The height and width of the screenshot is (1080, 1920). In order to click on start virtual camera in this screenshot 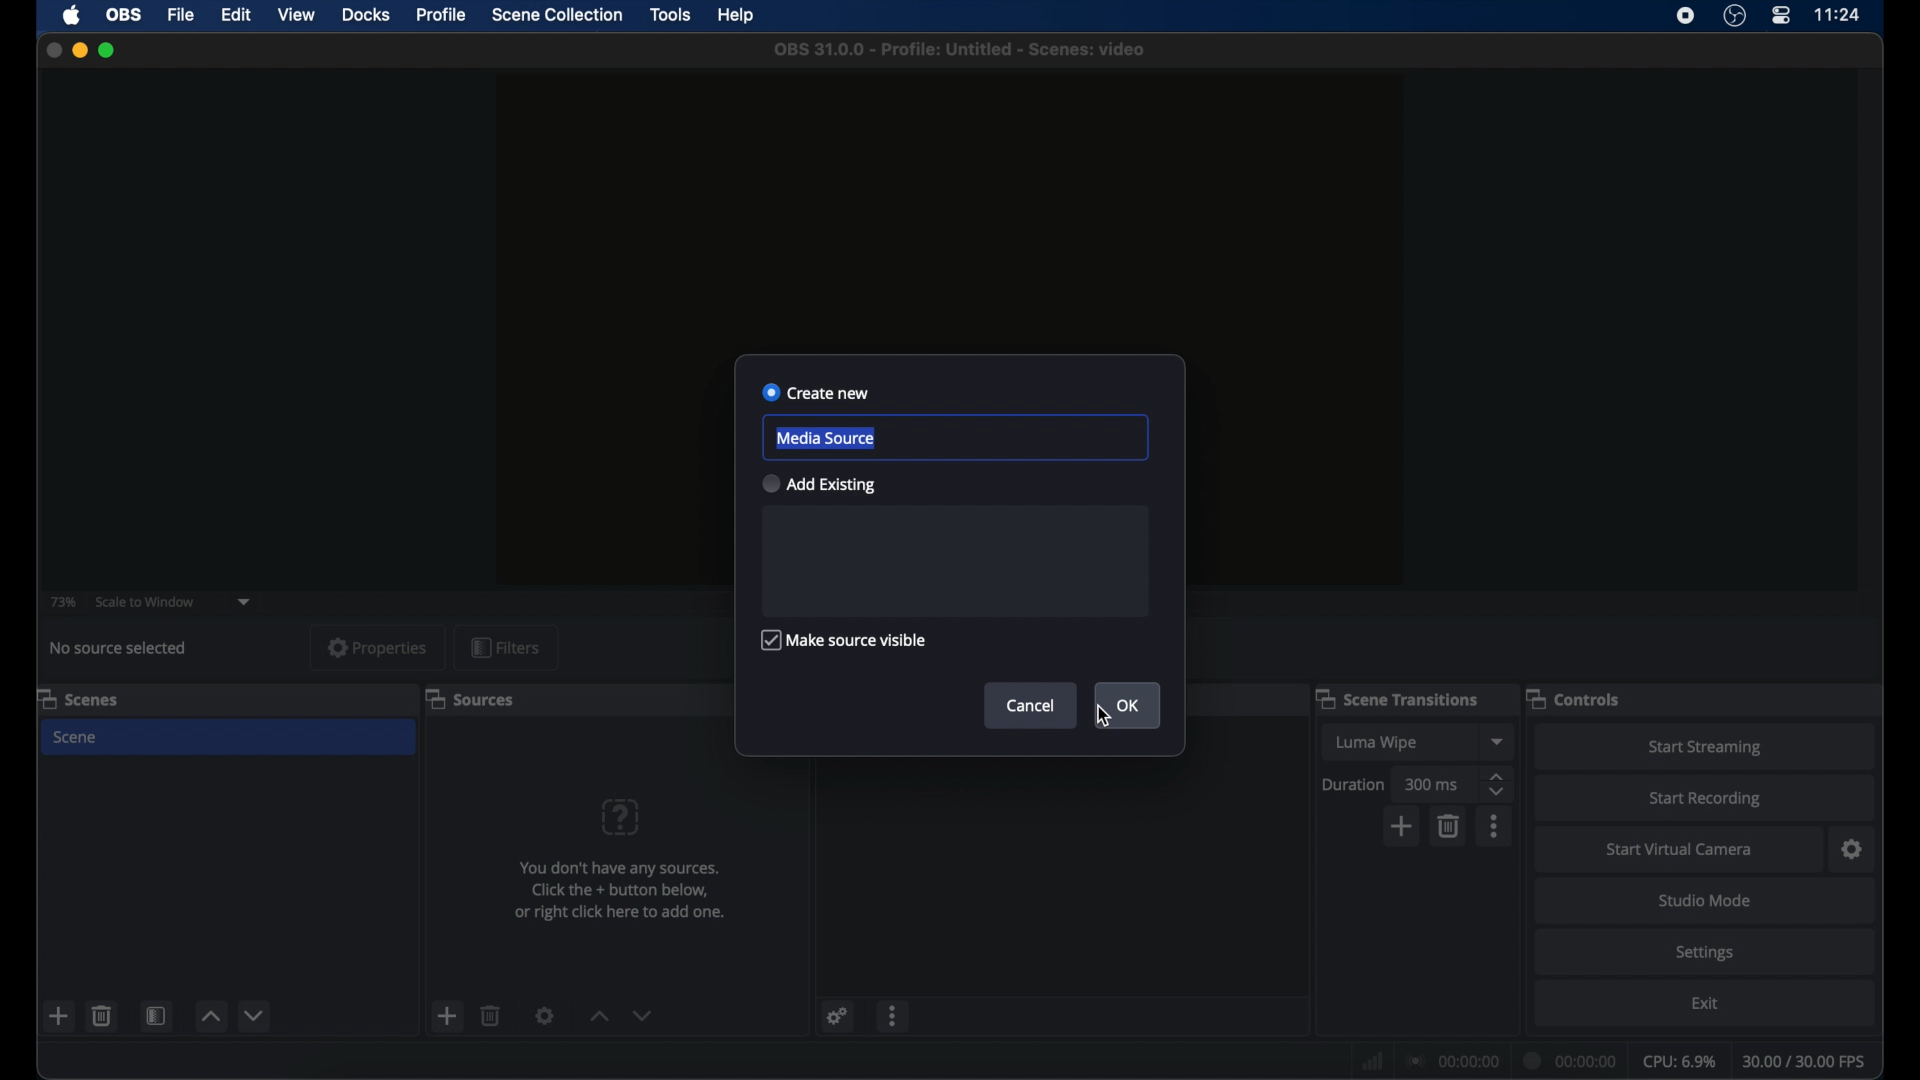, I will do `click(1678, 850)`.